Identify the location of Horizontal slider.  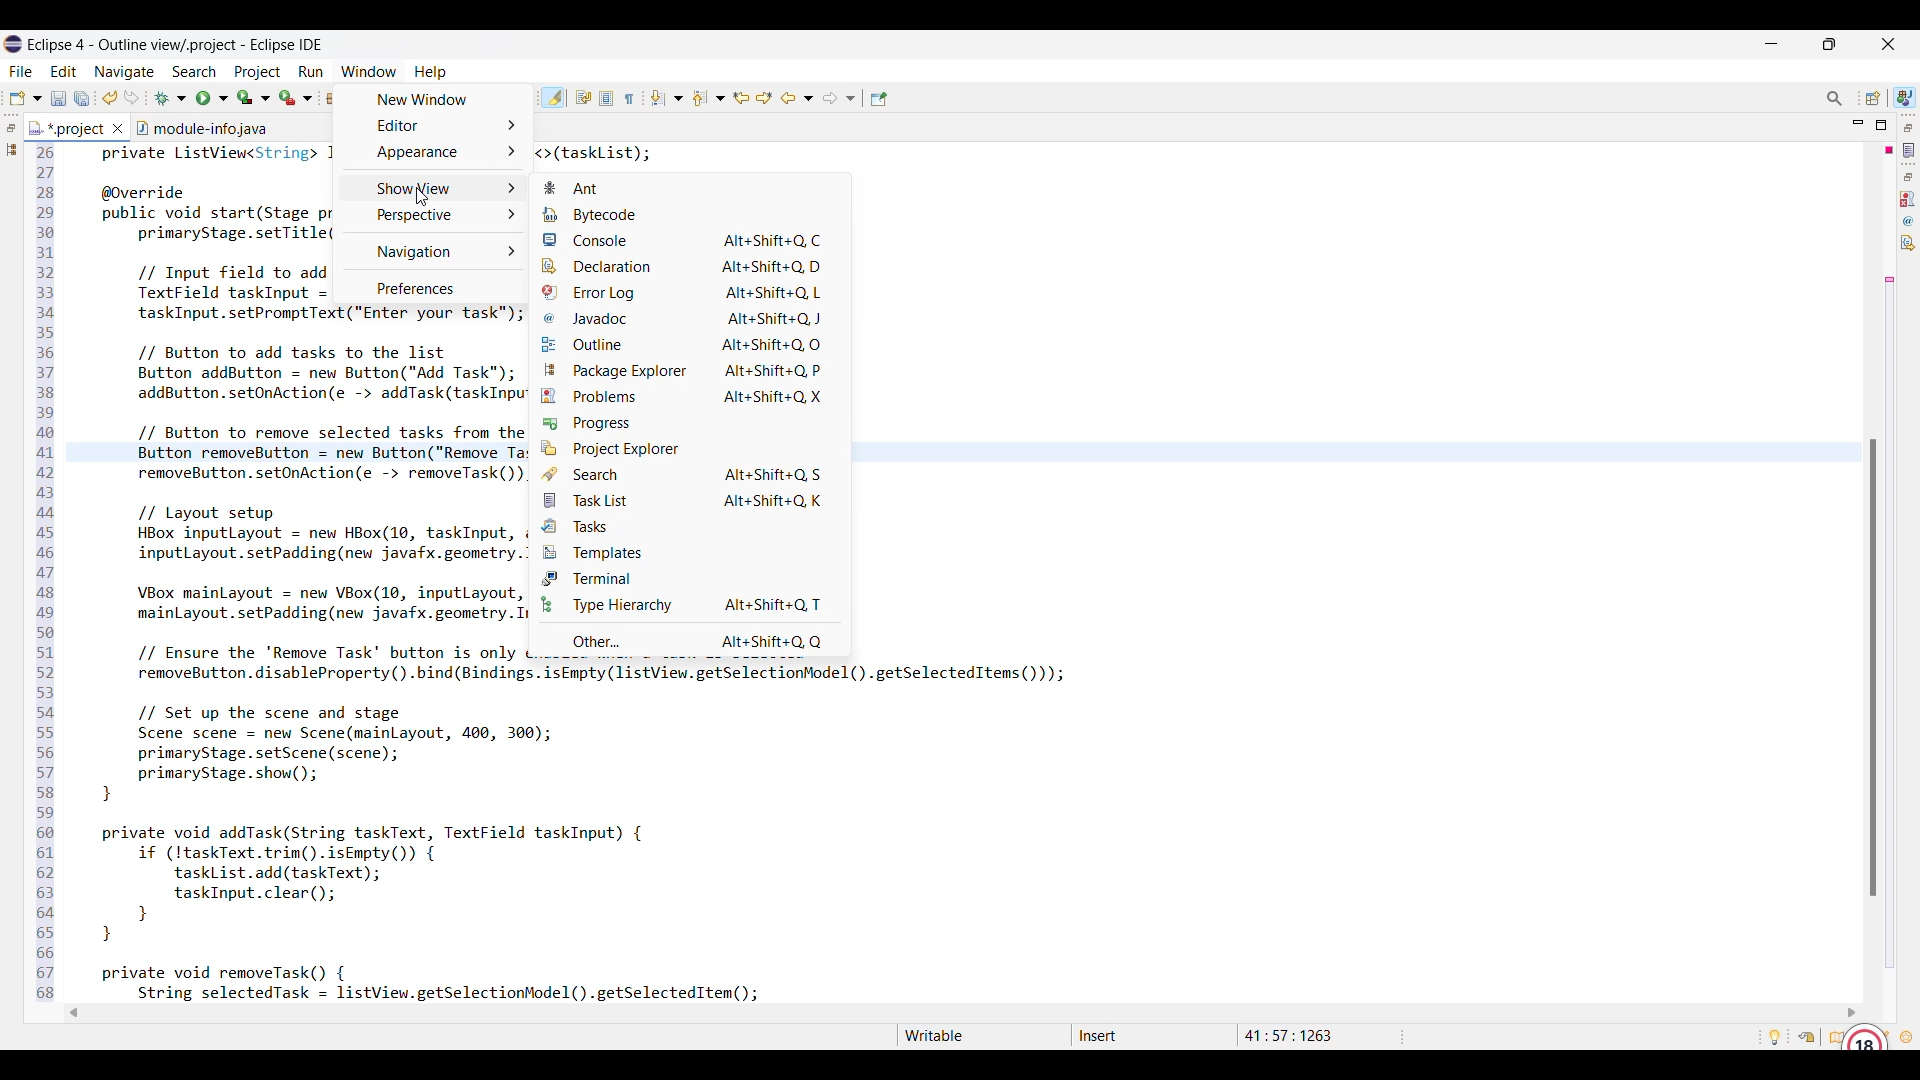
(963, 1013).